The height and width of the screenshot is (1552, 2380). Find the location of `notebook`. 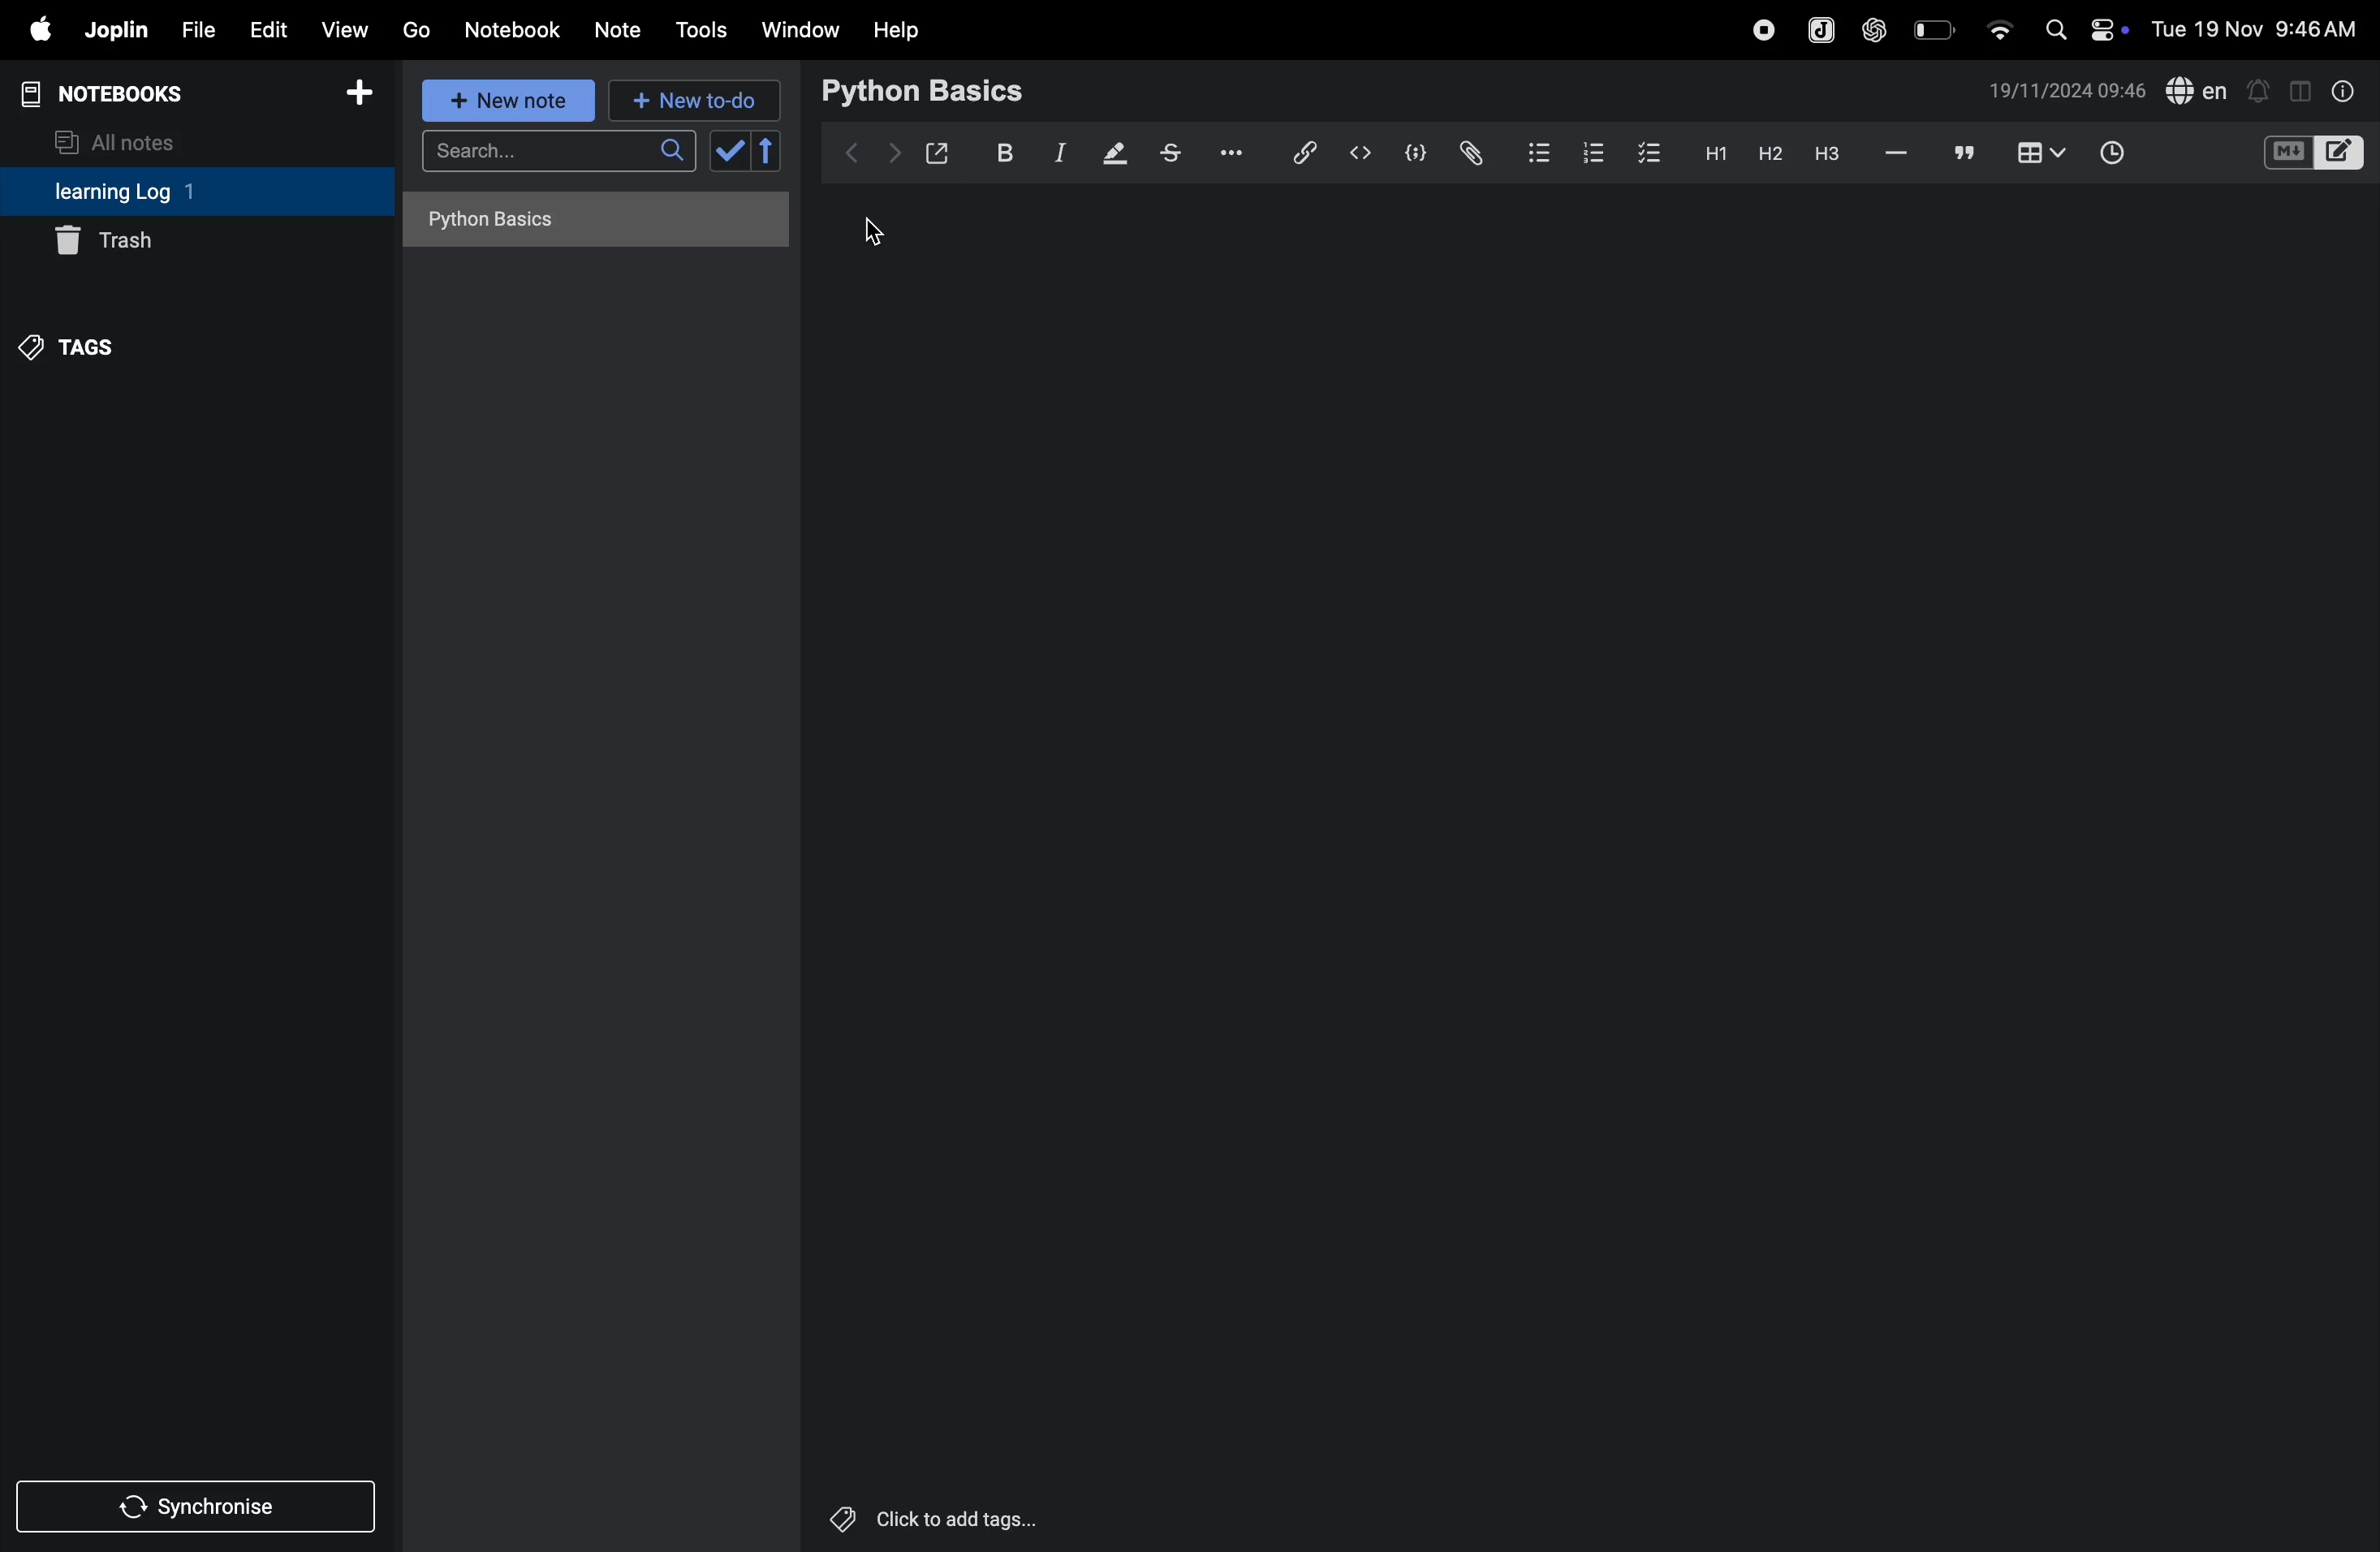

notebook is located at coordinates (515, 28).